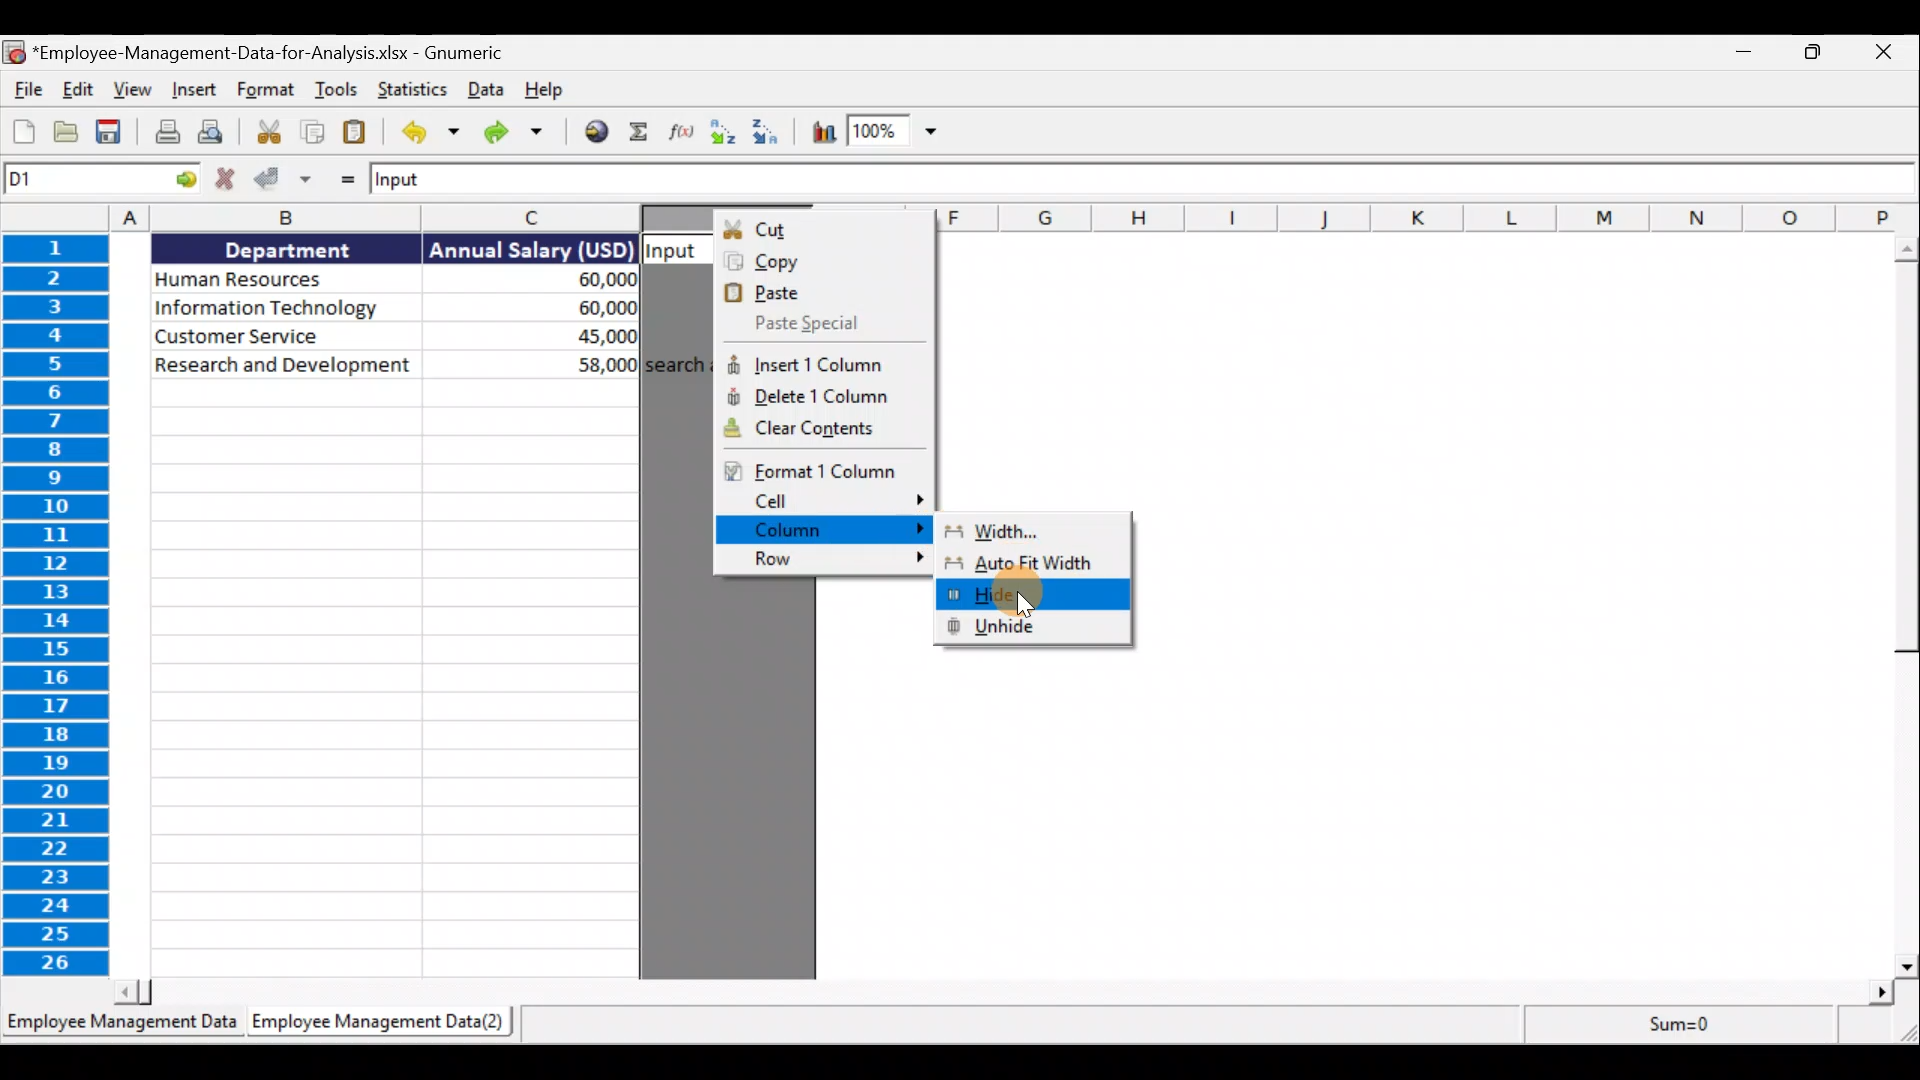 This screenshot has width=1920, height=1080. What do you see at coordinates (361, 131) in the screenshot?
I see `Paste clipboard` at bounding box center [361, 131].